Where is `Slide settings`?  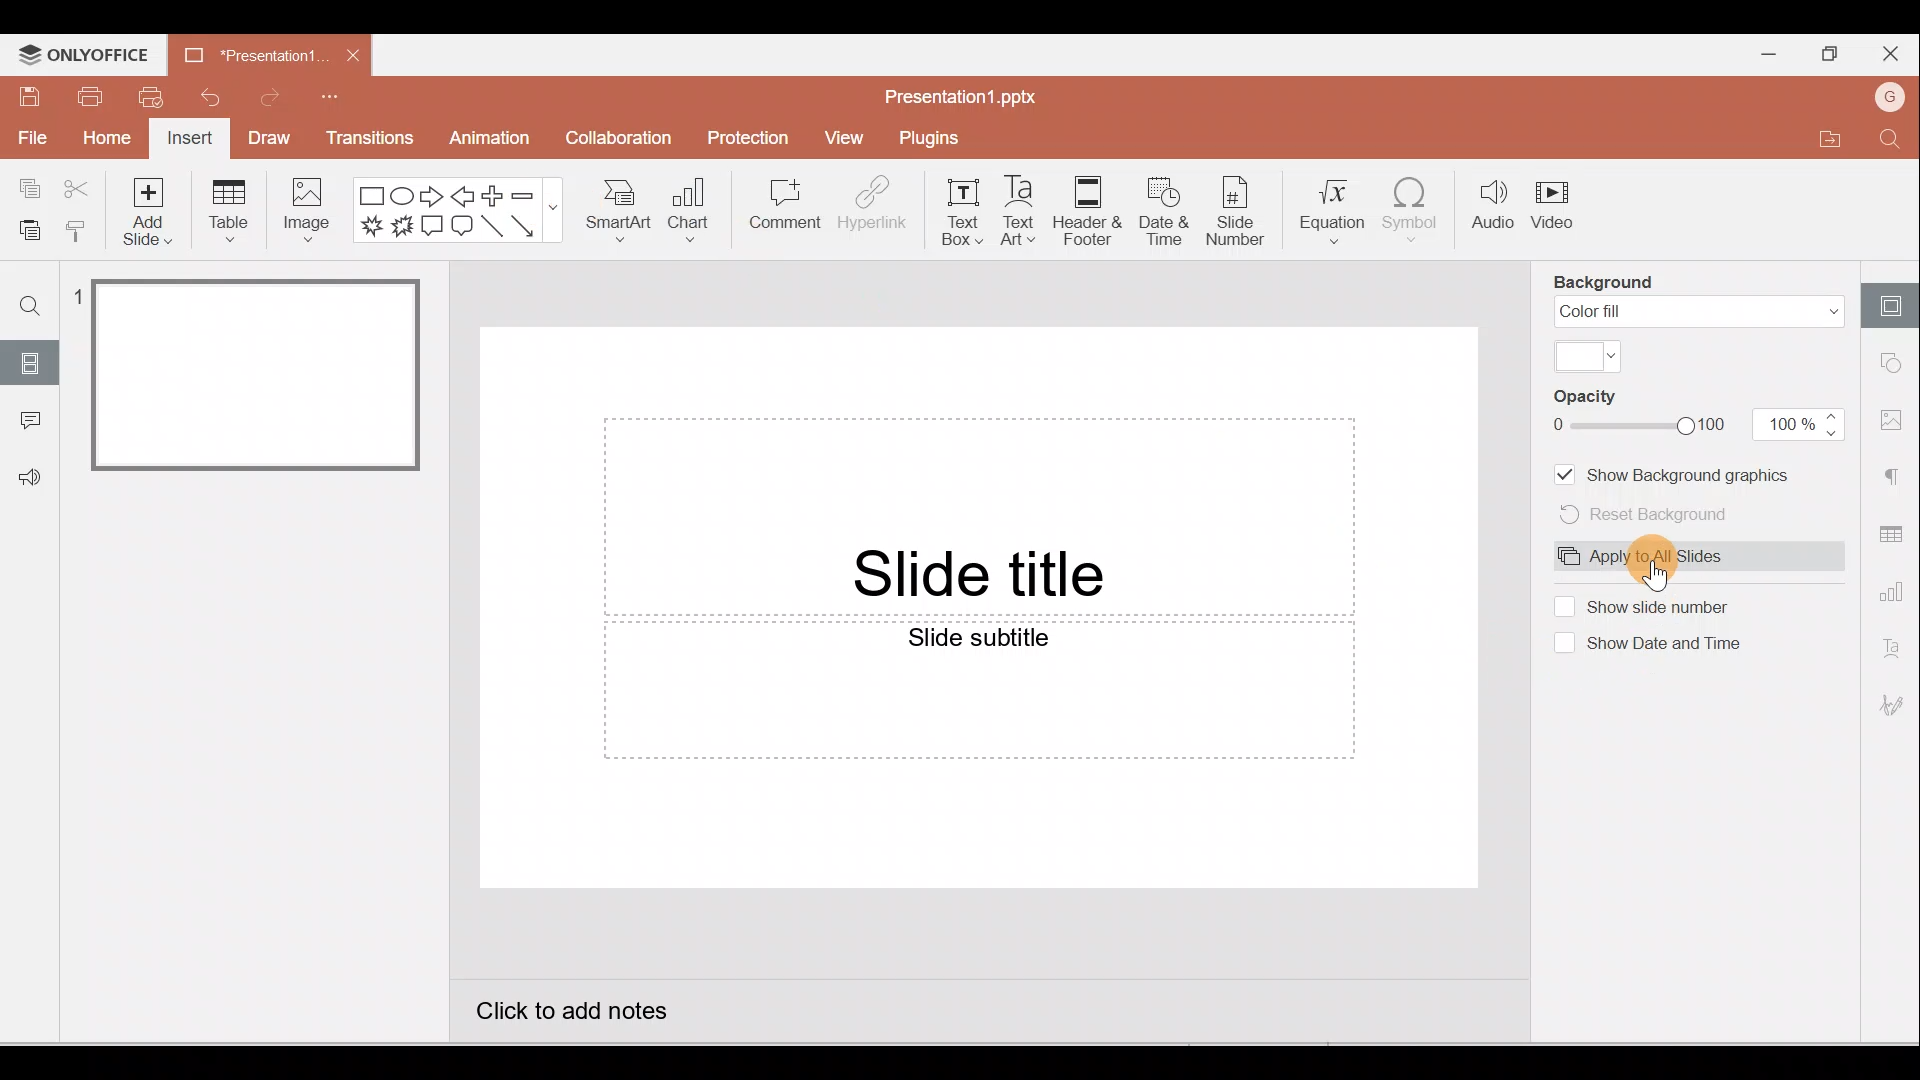
Slide settings is located at coordinates (1895, 299).